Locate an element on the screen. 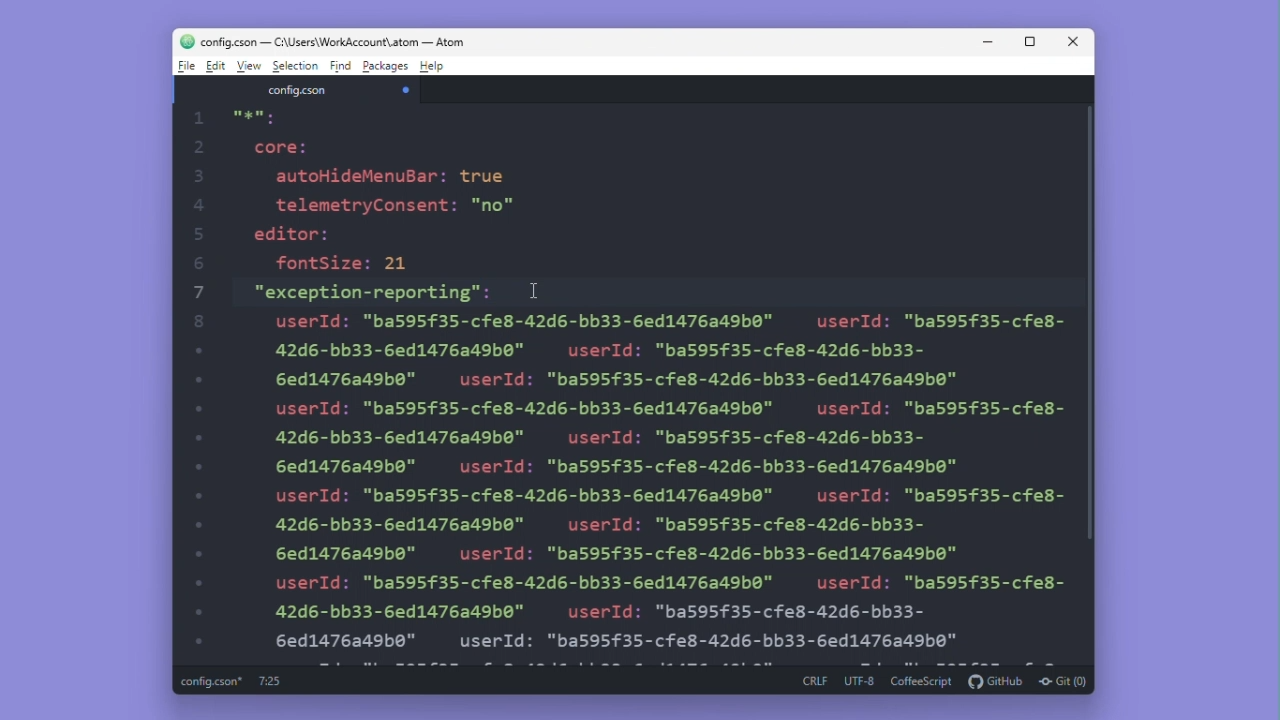  7:25 is located at coordinates (269, 681).